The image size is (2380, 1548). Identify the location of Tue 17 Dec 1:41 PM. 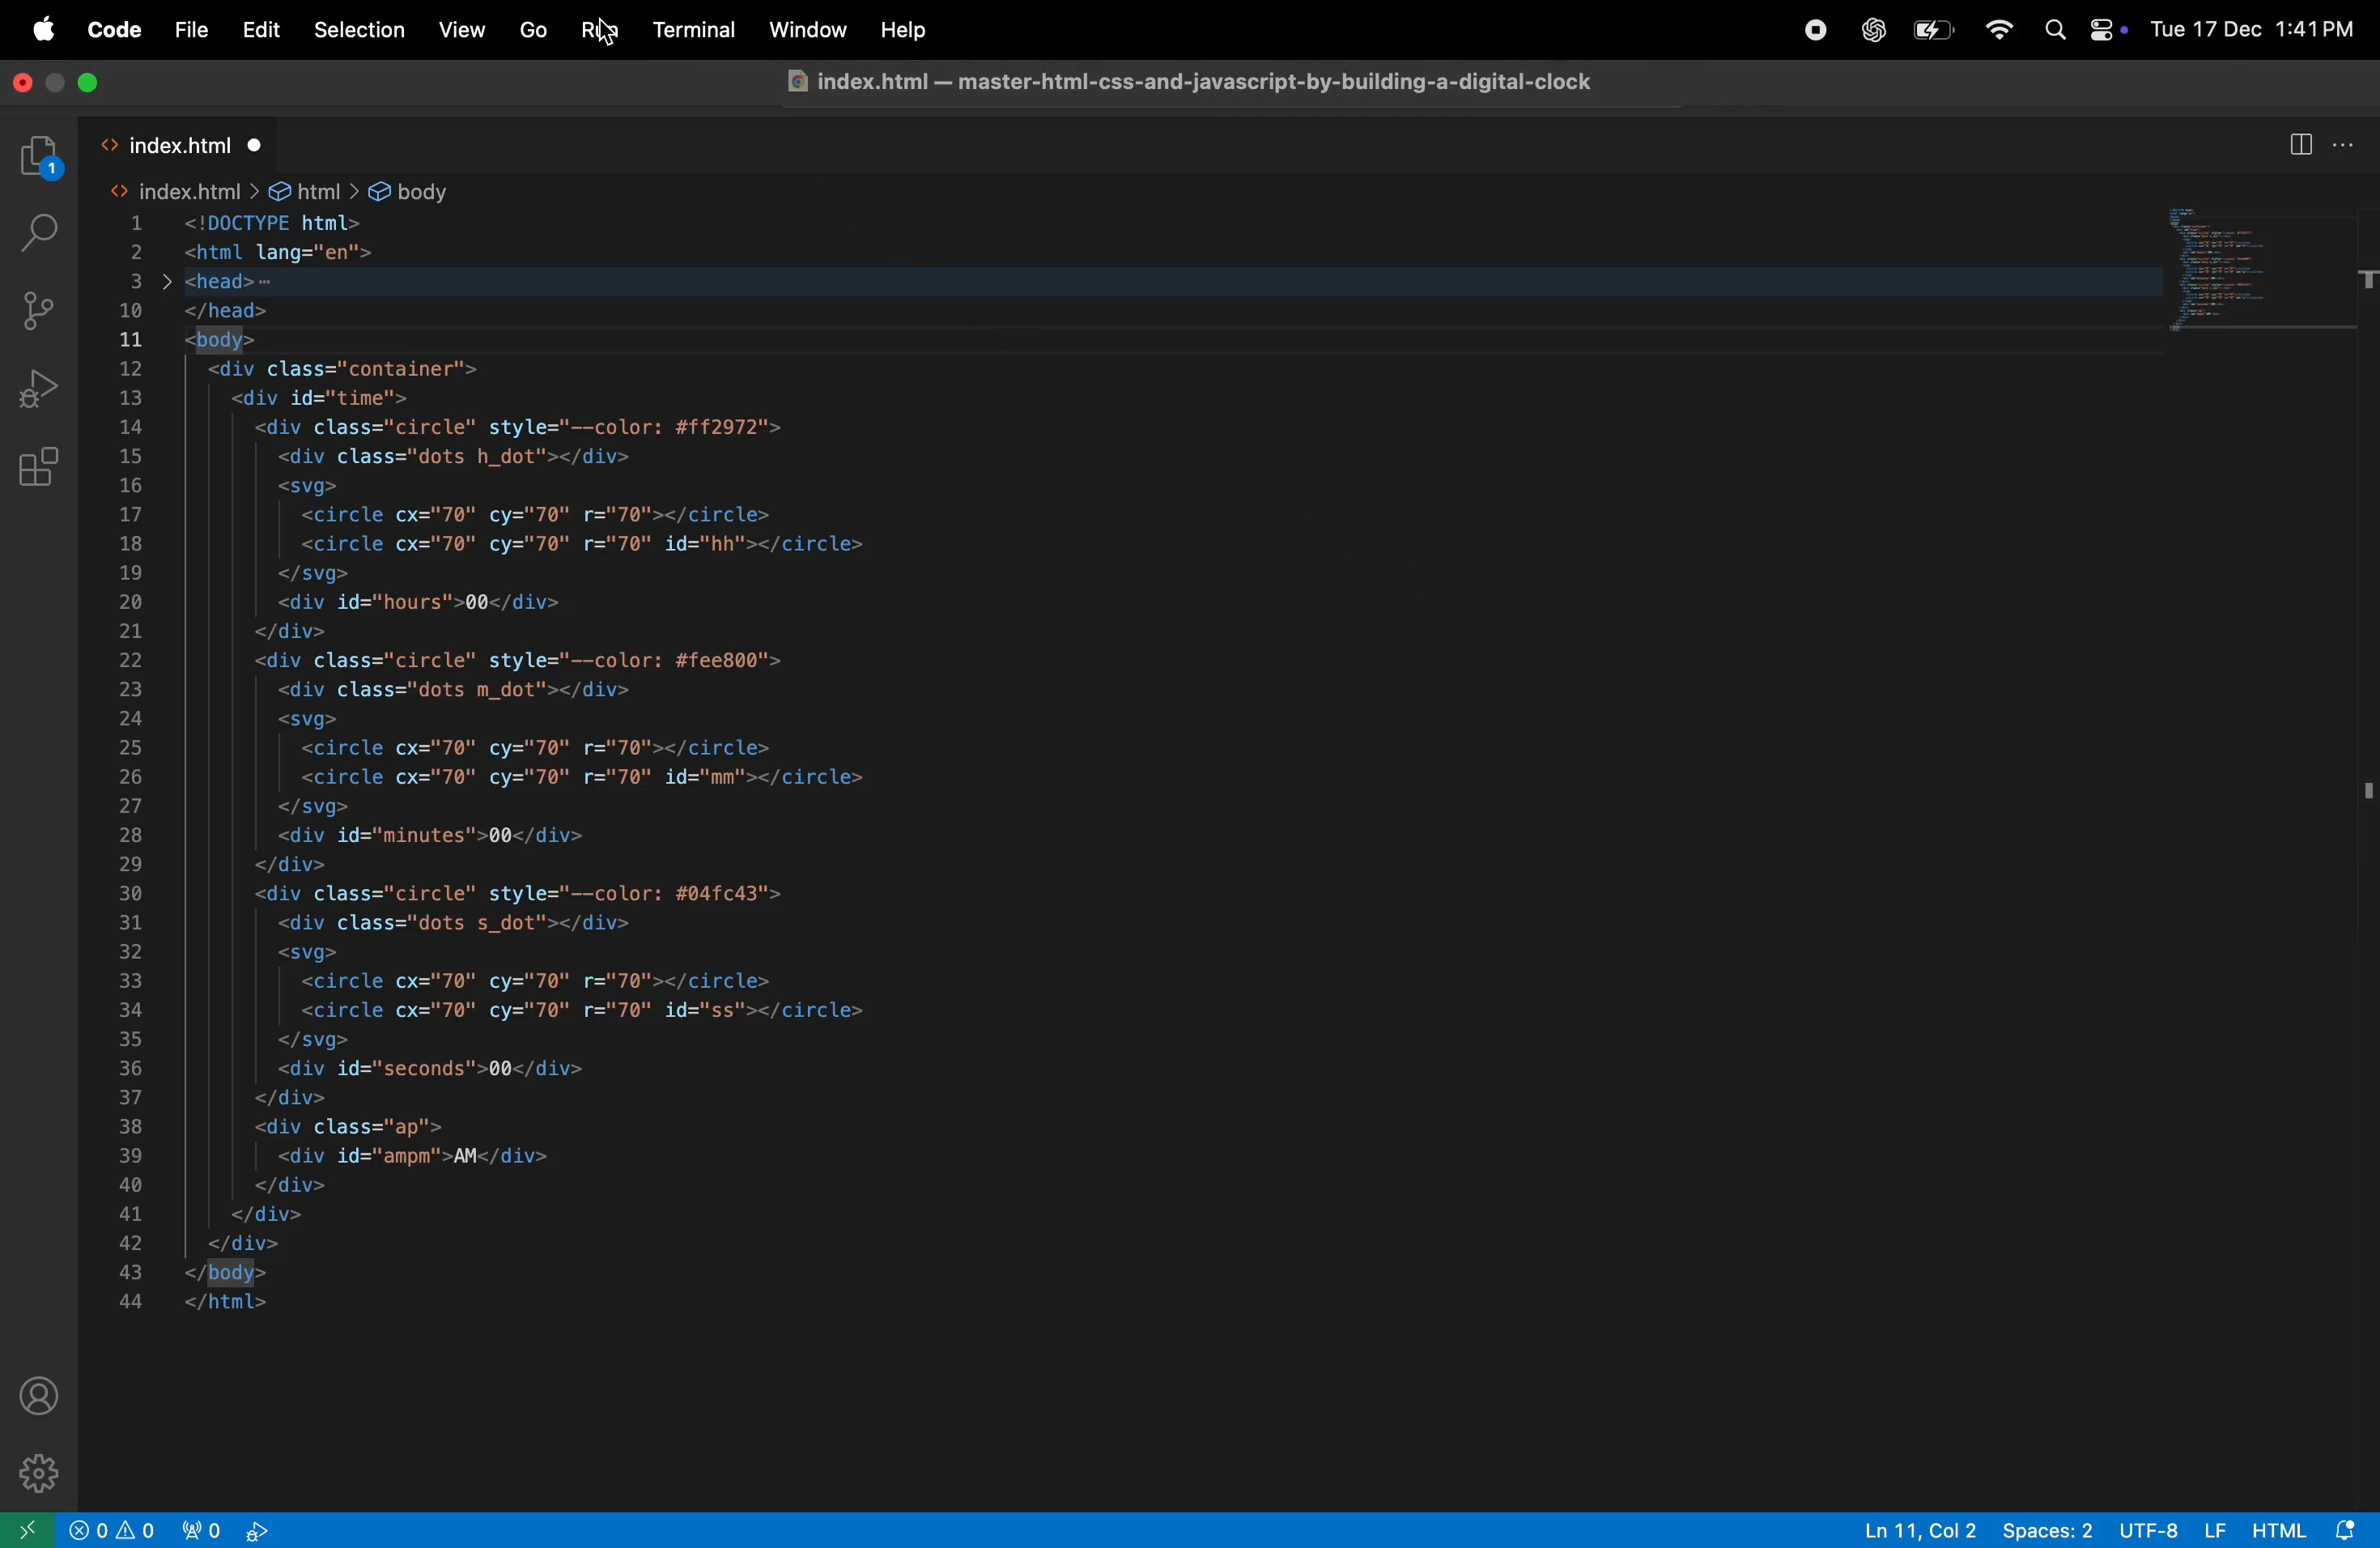
(2254, 29).